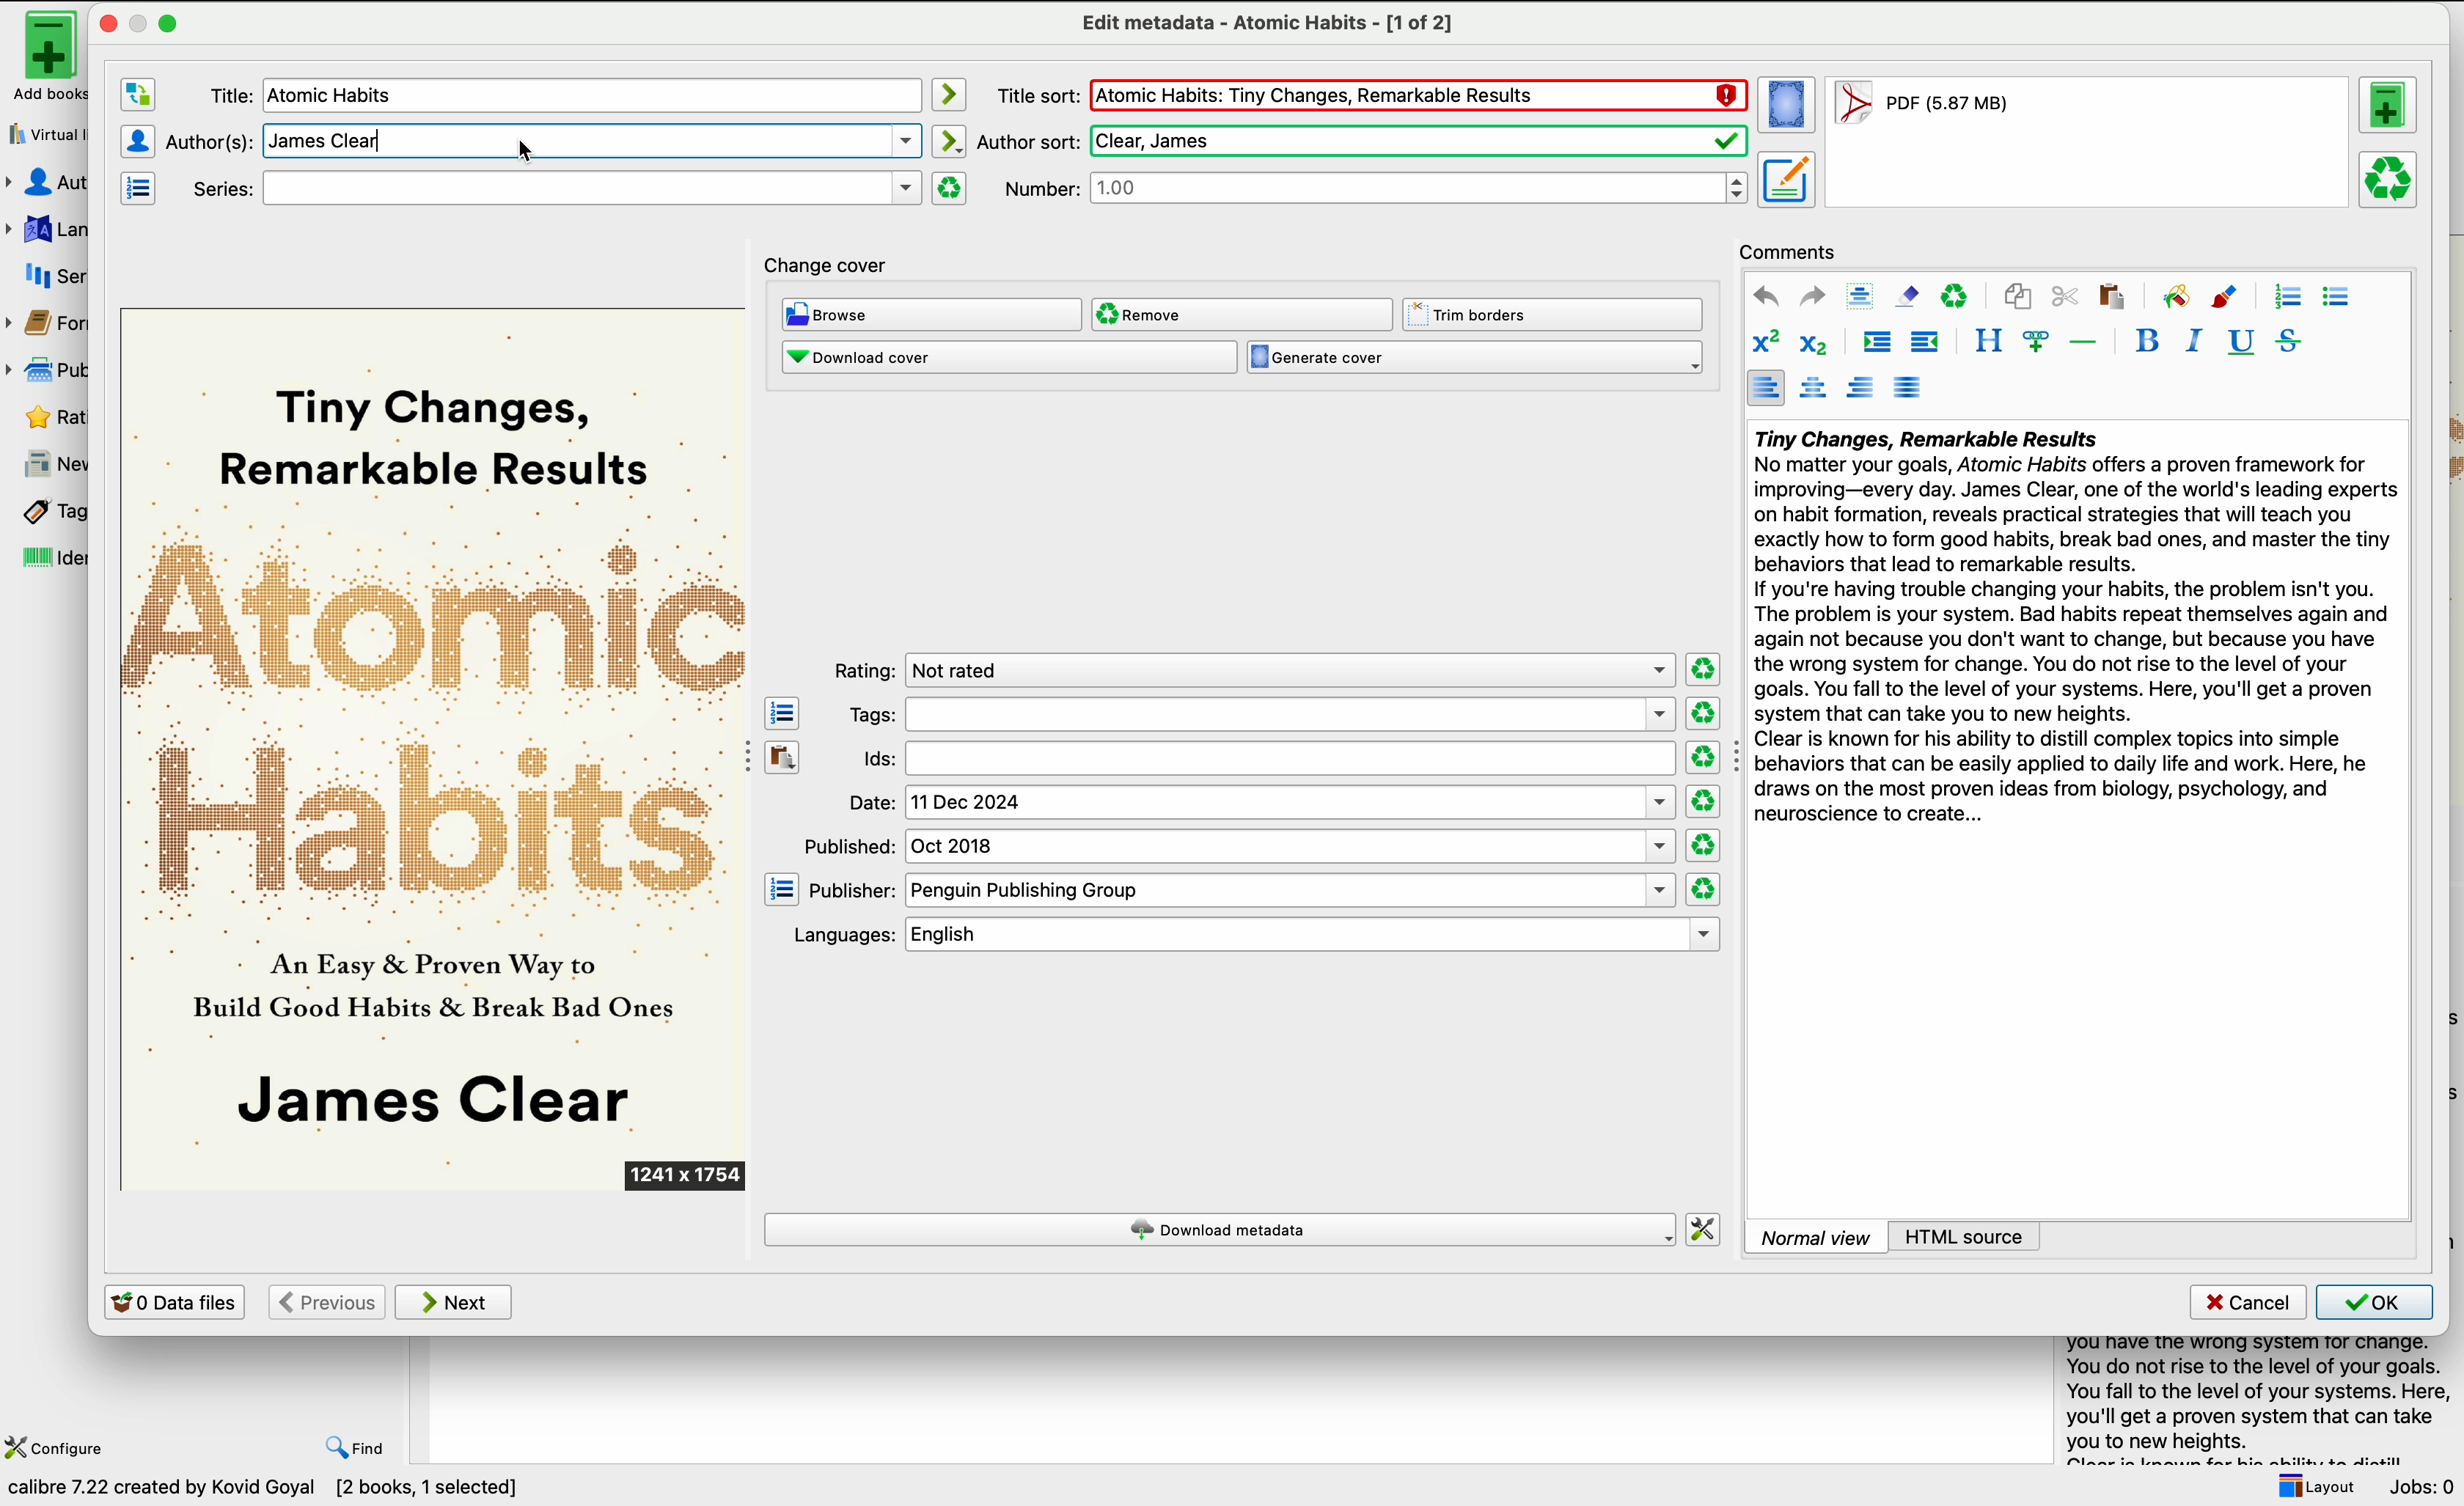 This screenshot has height=1506, width=2464. Describe the element at coordinates (2020, 294) in the screenshot. I see `copy` at that location.